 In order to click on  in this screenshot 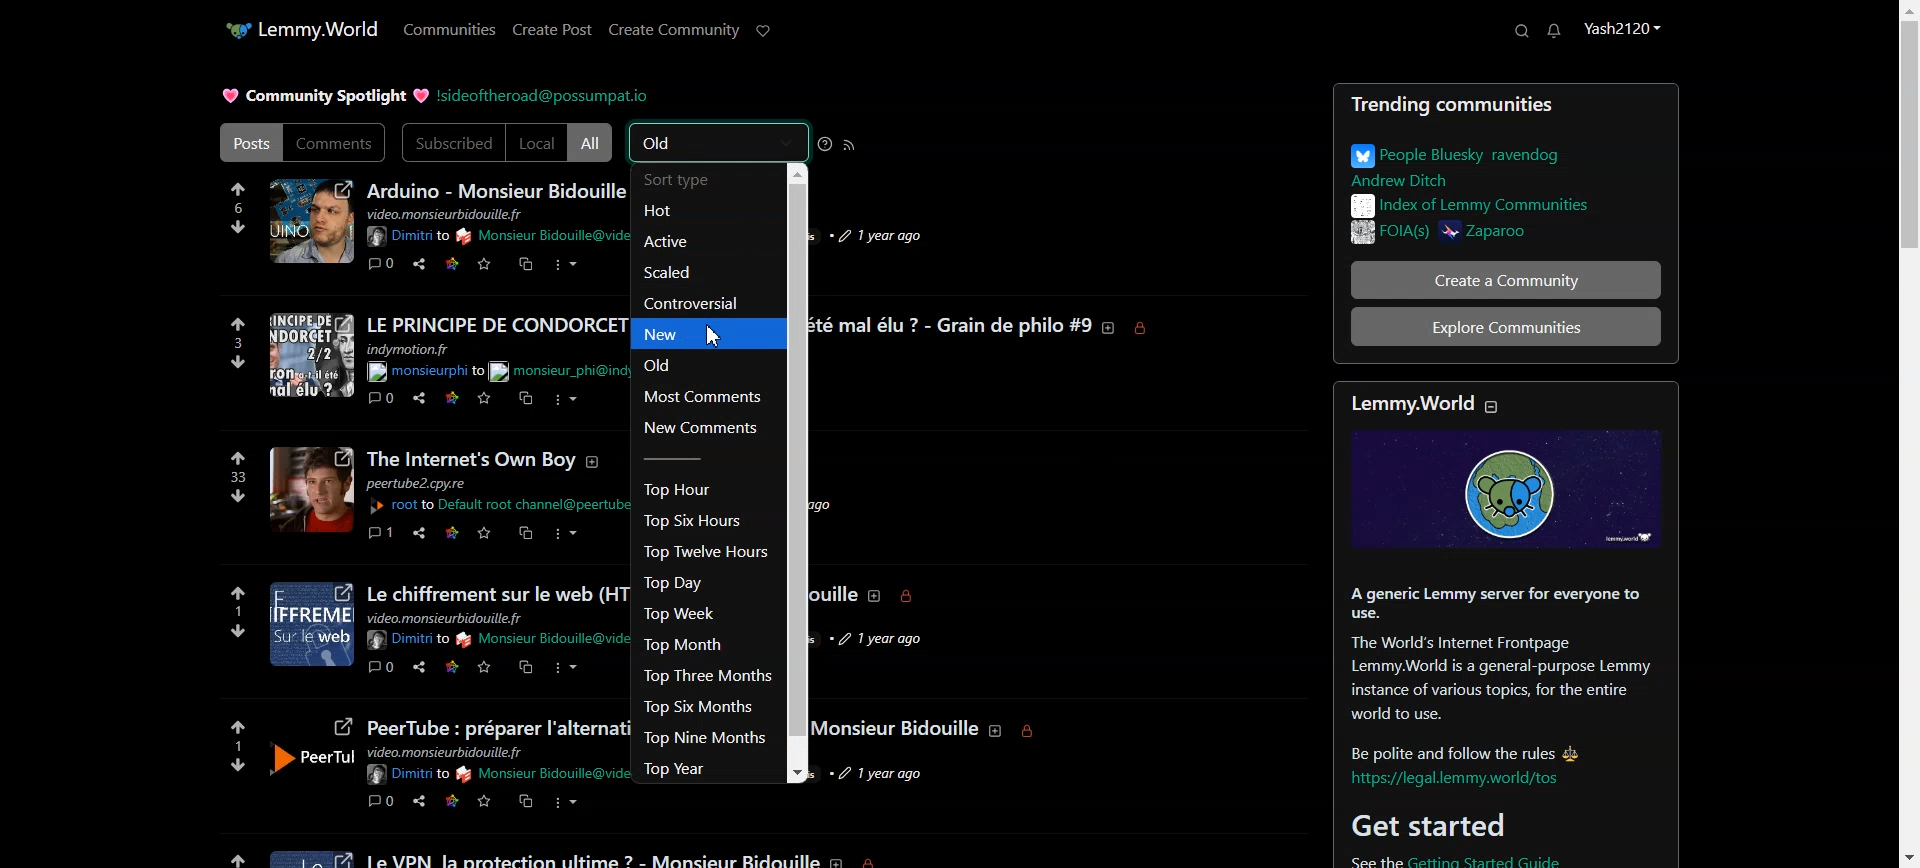, I will do `click(1110, 327)`.